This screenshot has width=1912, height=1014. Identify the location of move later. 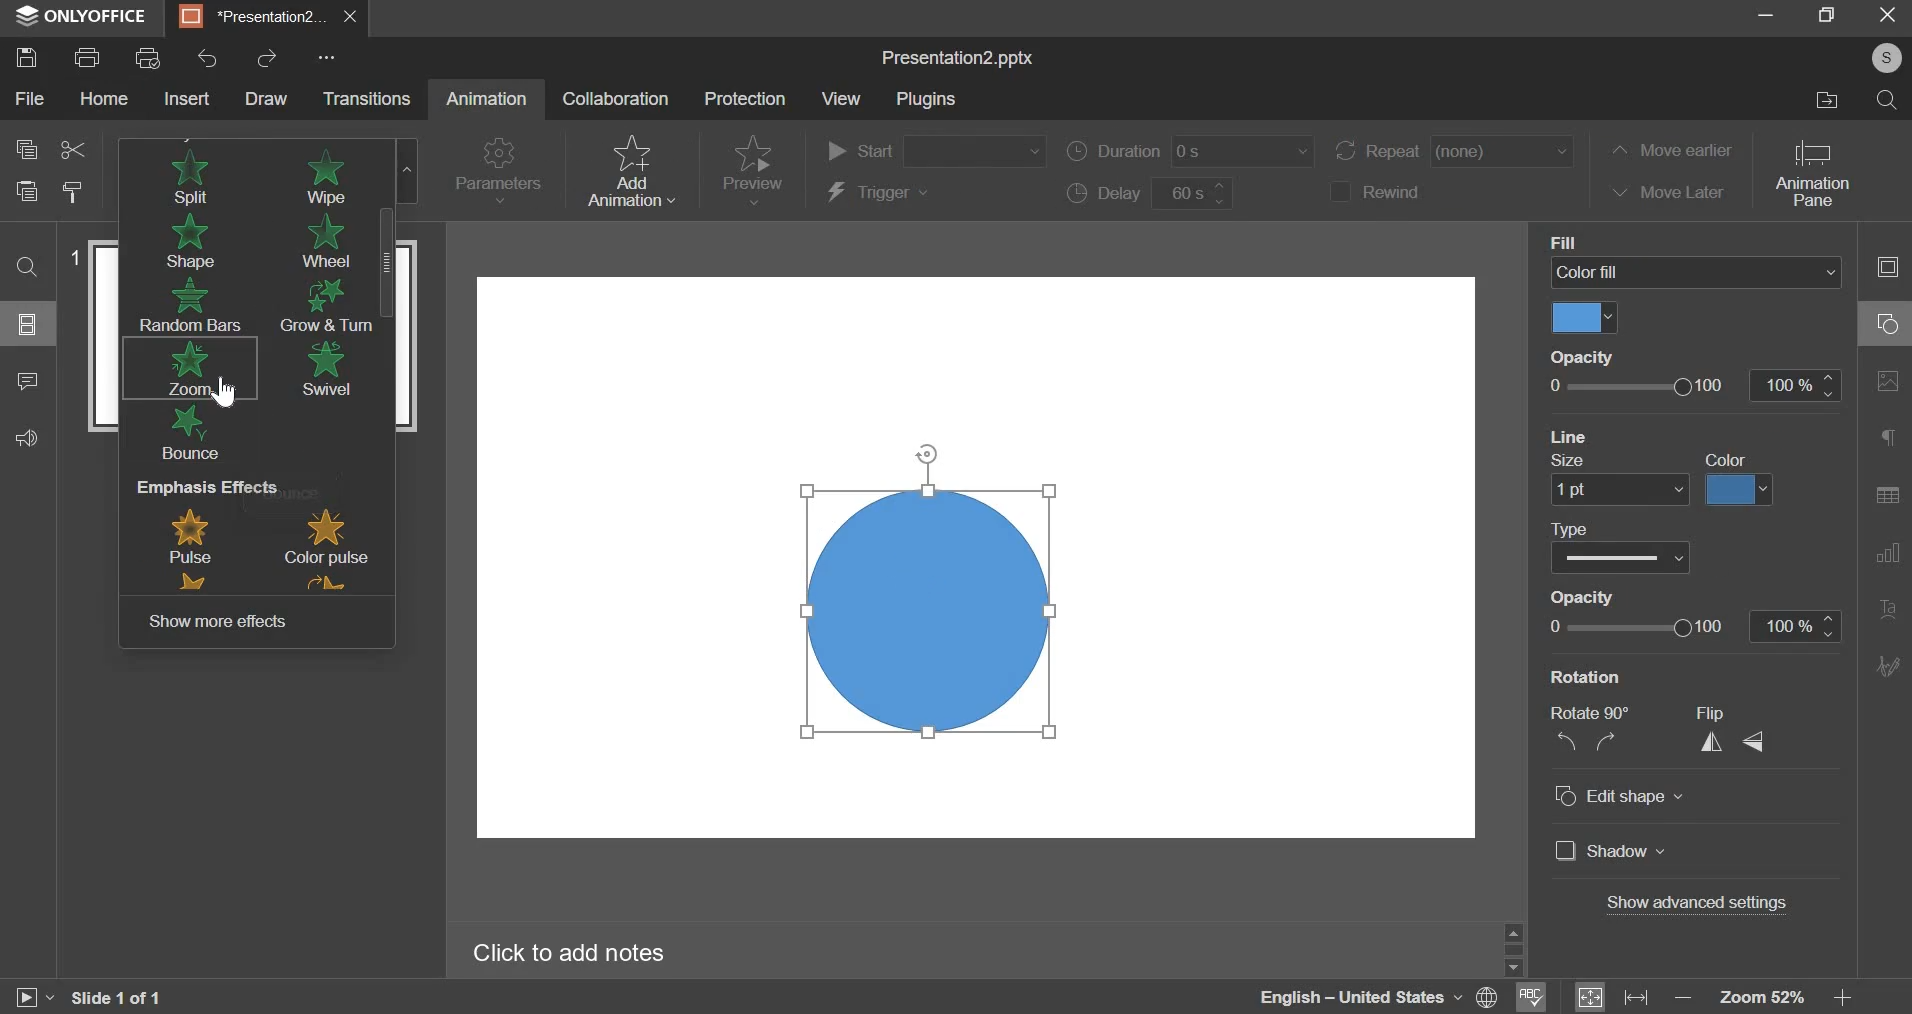
(1673, 190).